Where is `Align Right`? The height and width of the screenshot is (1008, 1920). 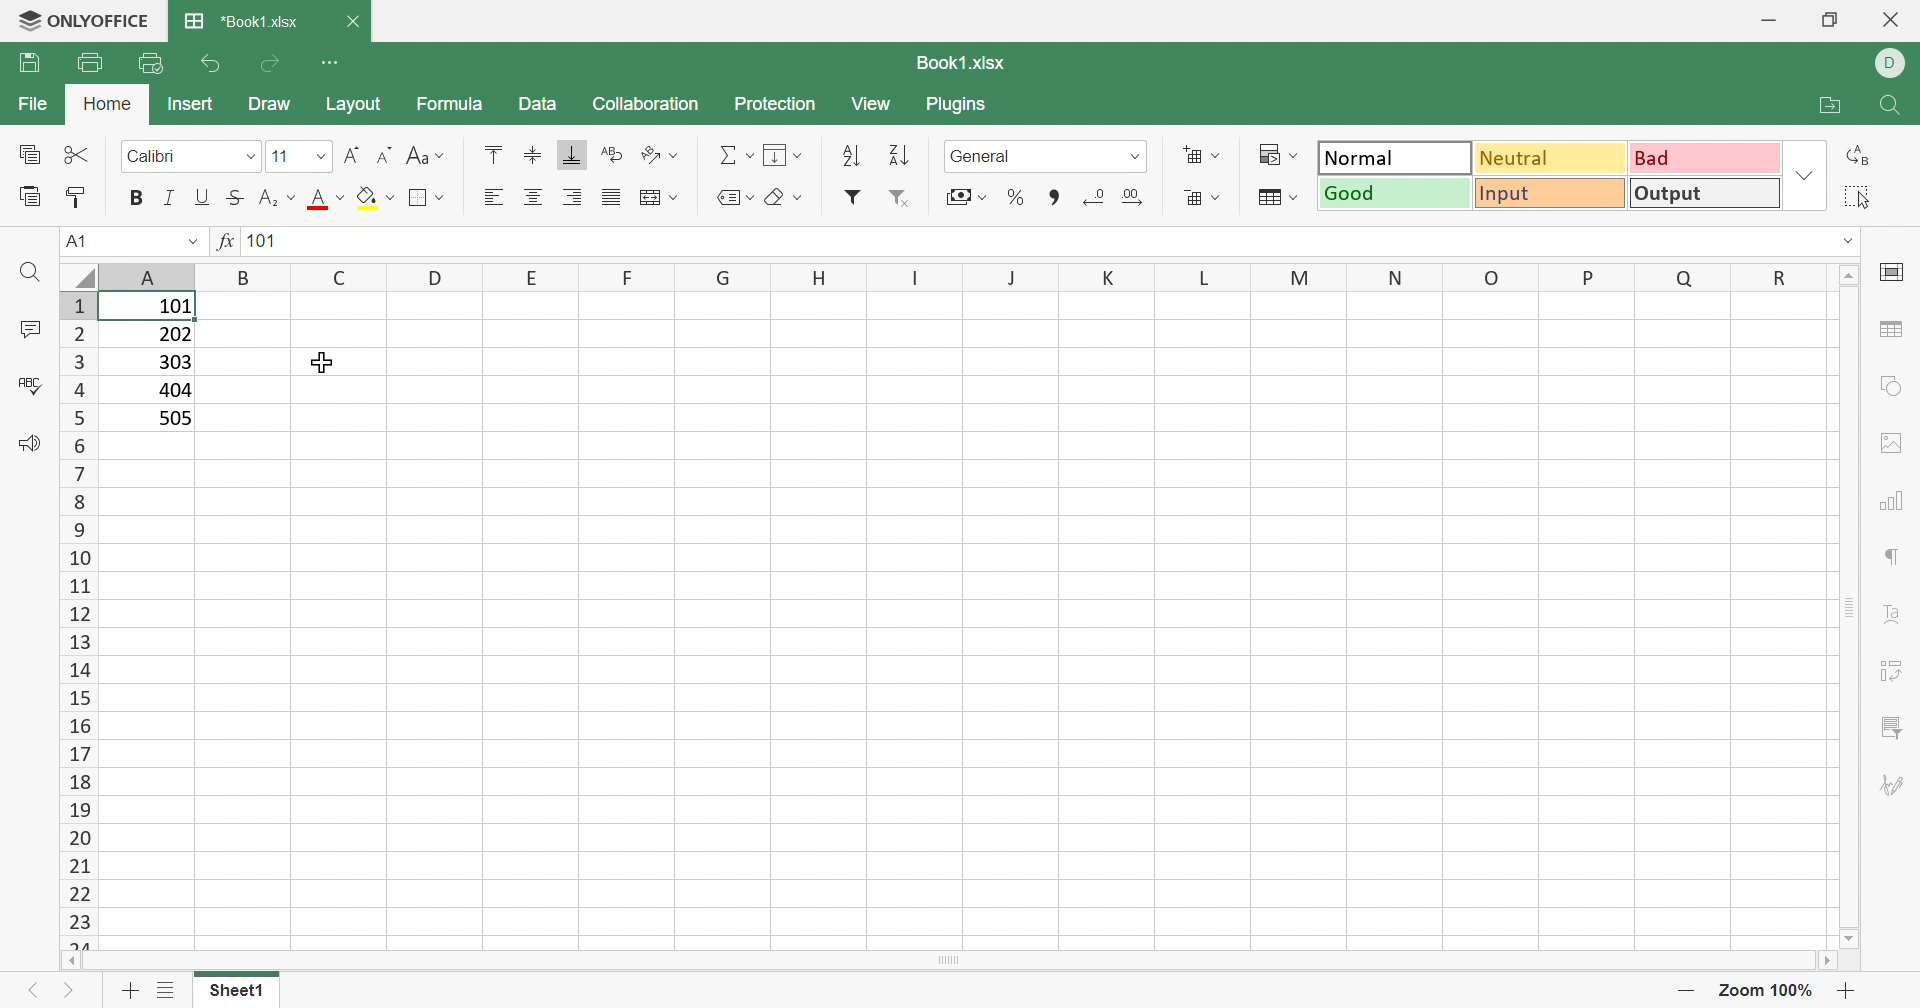 Align Right is located at coordinates (572, 199).